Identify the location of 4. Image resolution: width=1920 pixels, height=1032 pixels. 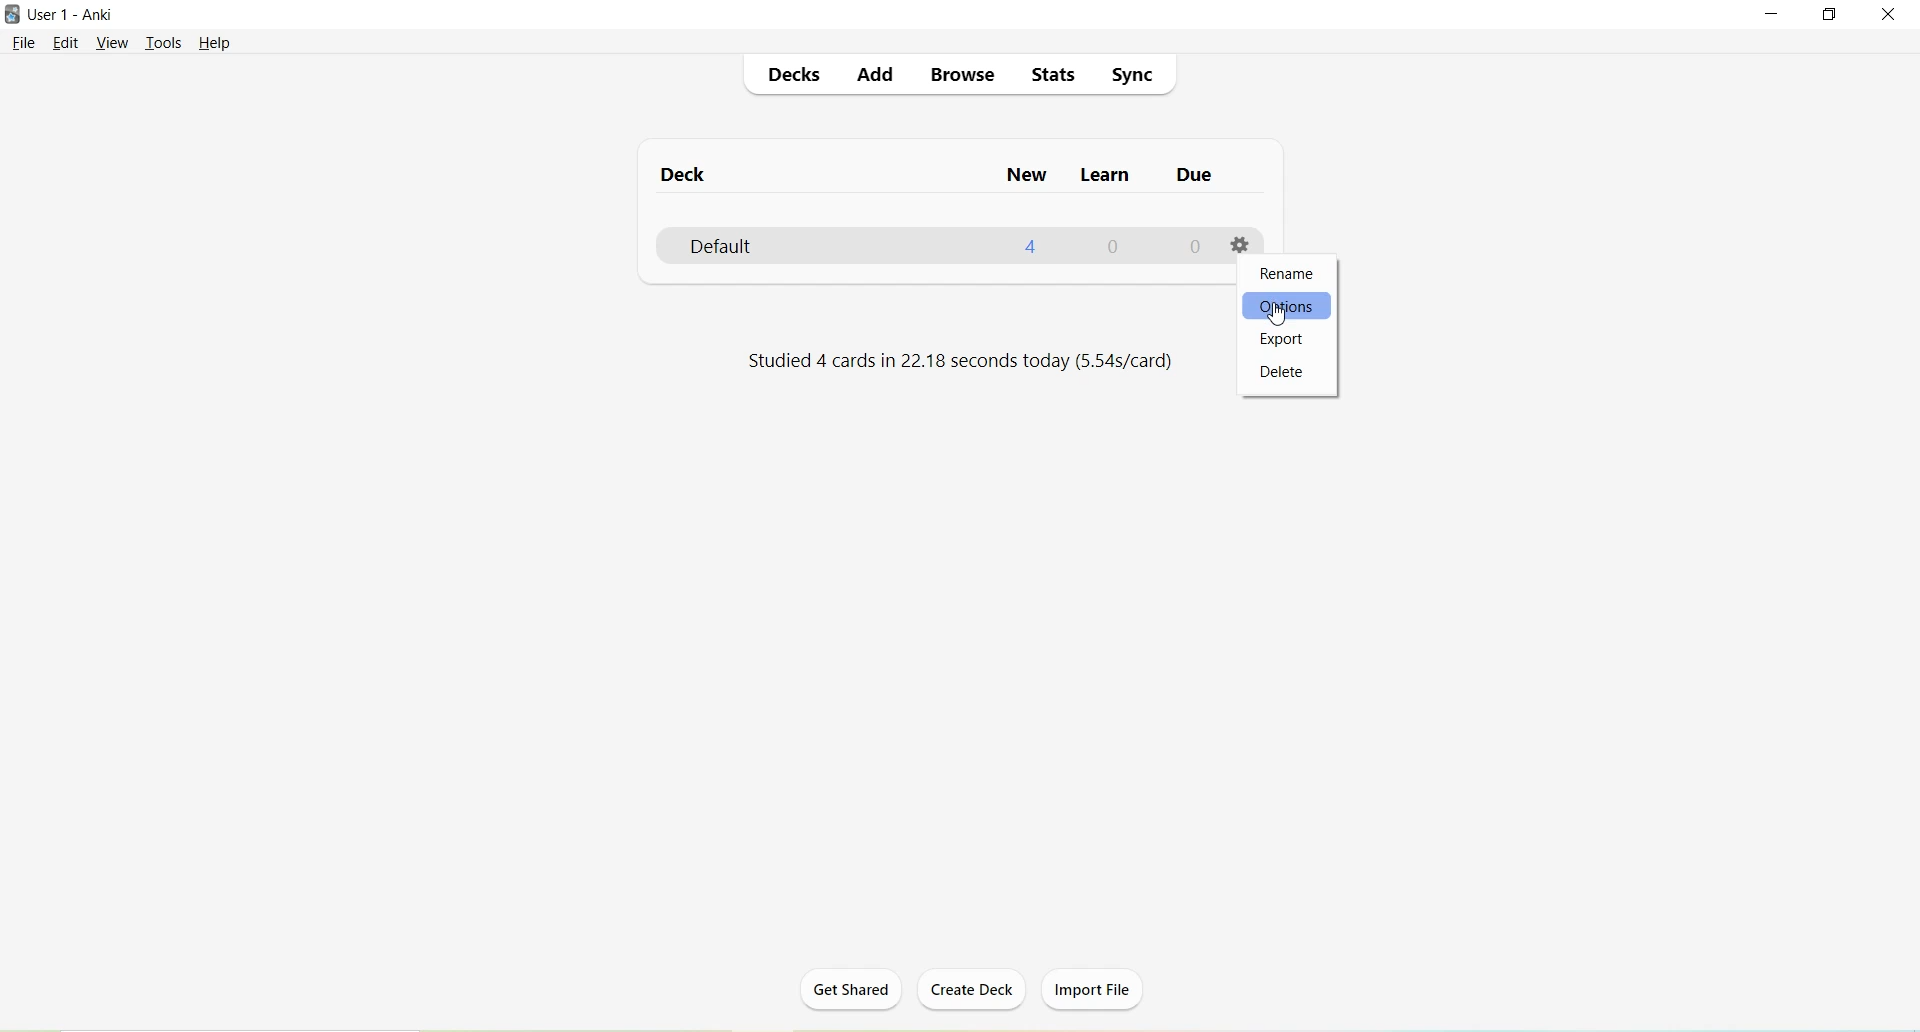
(1033, 247).